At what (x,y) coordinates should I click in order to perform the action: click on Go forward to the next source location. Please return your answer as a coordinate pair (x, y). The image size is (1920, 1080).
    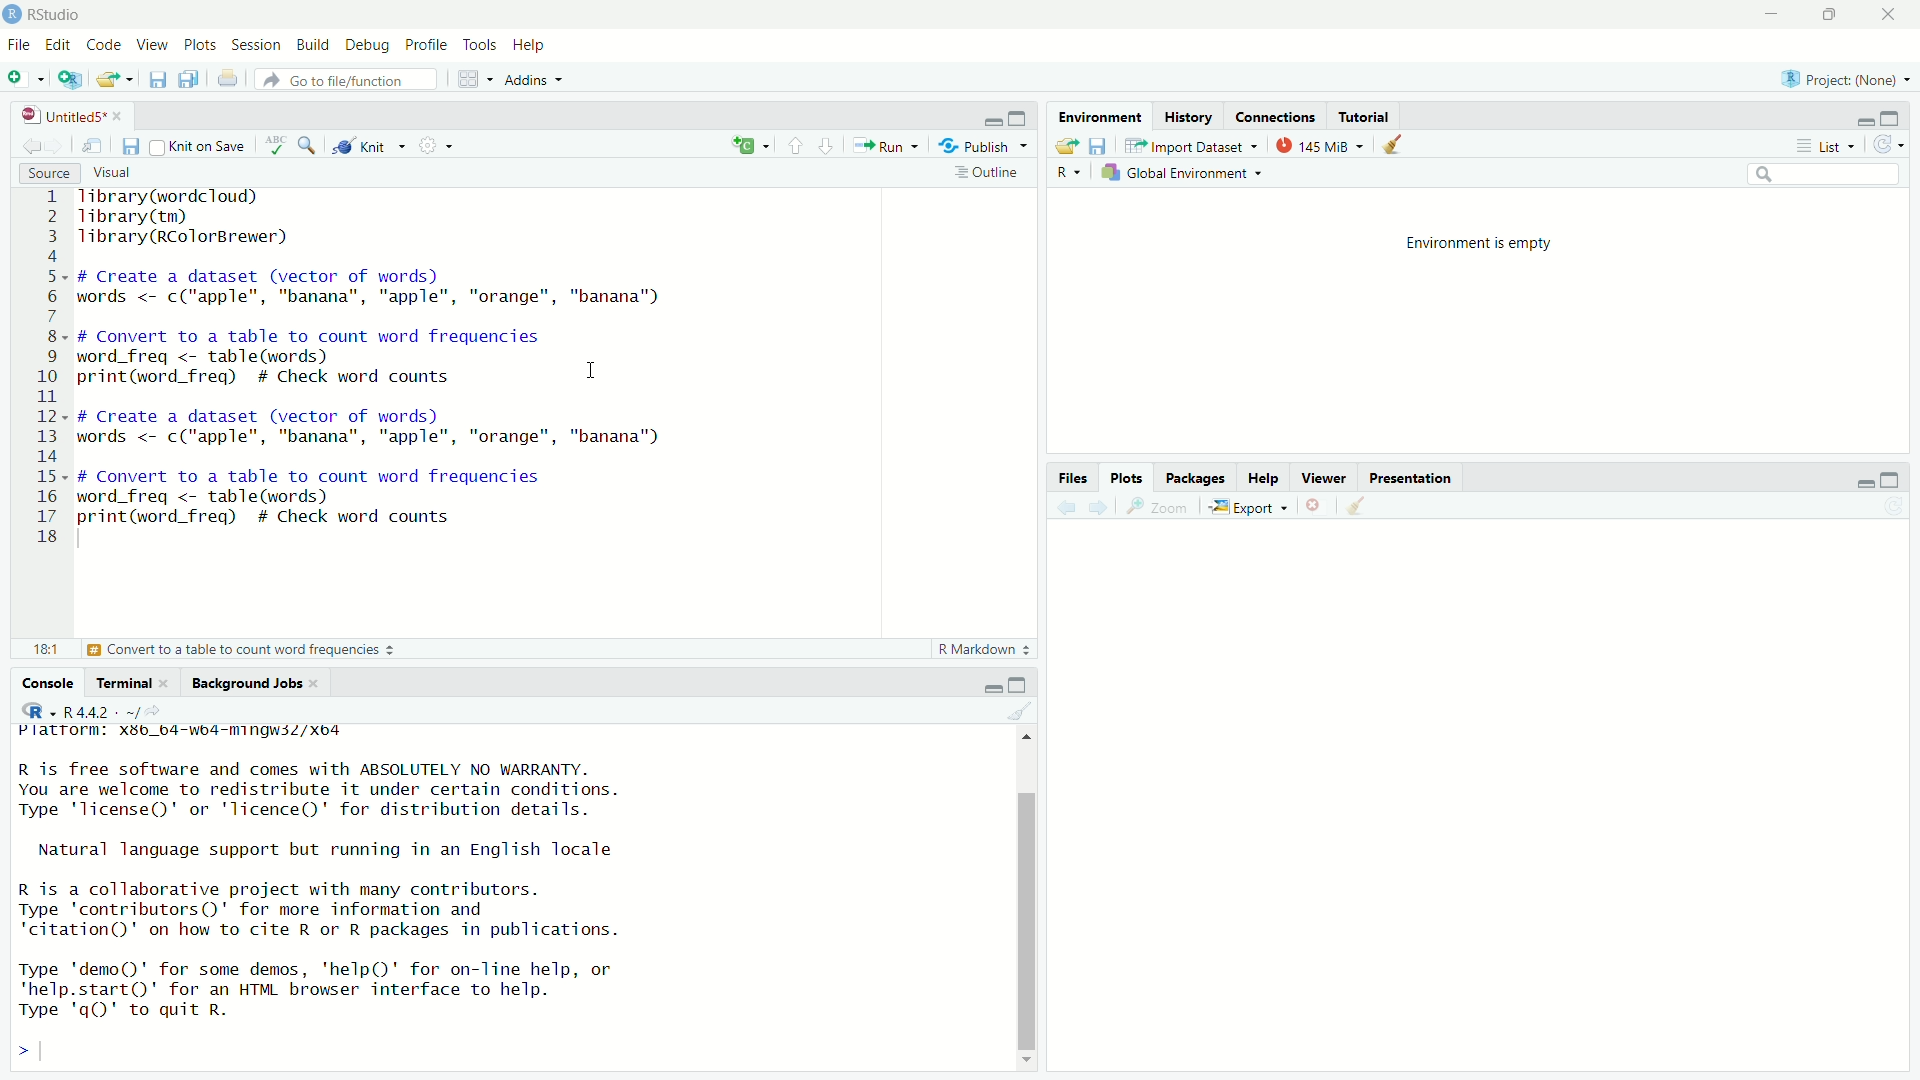
    Looking at the image, I should click on (60, 146).